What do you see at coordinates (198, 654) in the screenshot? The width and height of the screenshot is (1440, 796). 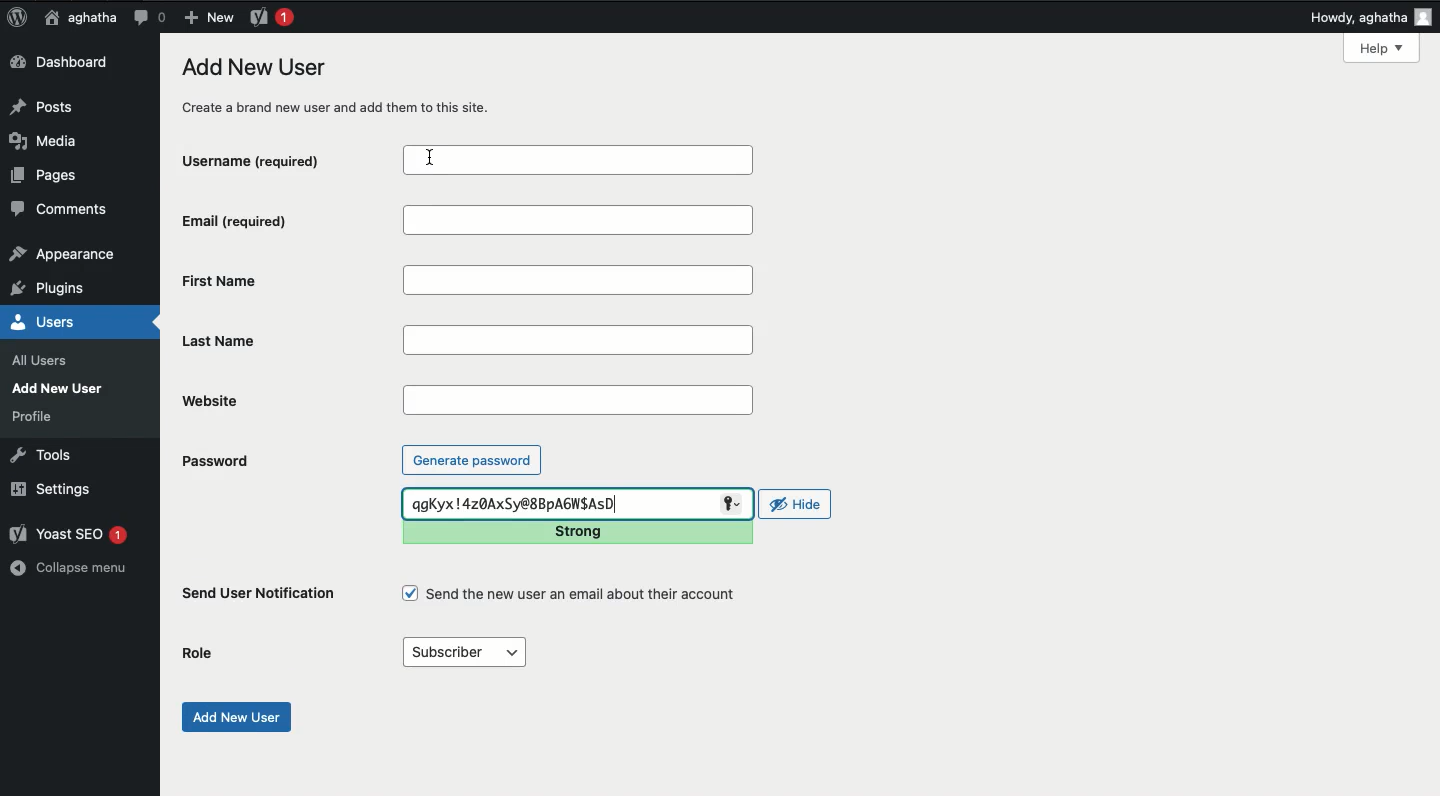 I see `Role` at bounding box center [198, 654].